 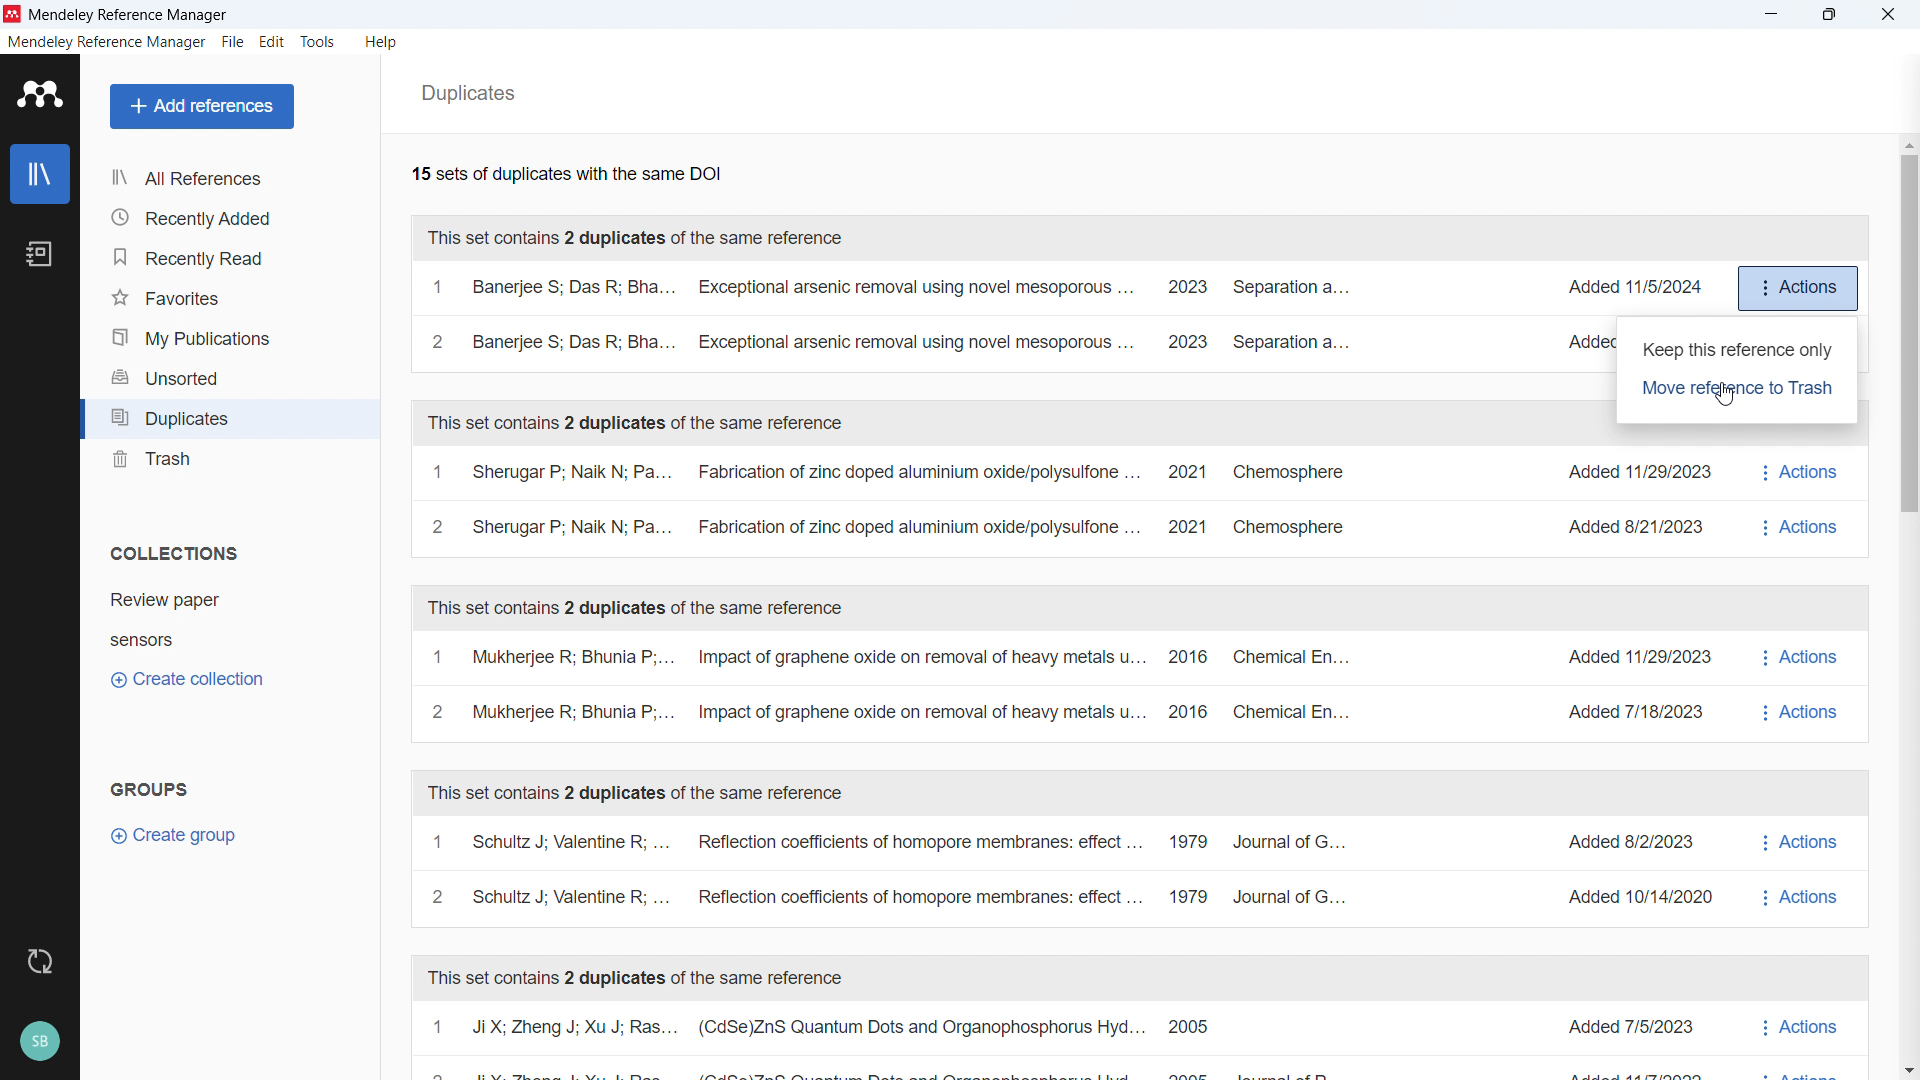 What do you see at coordinates (1772, 15) in the screenshot?
I see `minimise ` at bounding box center [1772, 15].